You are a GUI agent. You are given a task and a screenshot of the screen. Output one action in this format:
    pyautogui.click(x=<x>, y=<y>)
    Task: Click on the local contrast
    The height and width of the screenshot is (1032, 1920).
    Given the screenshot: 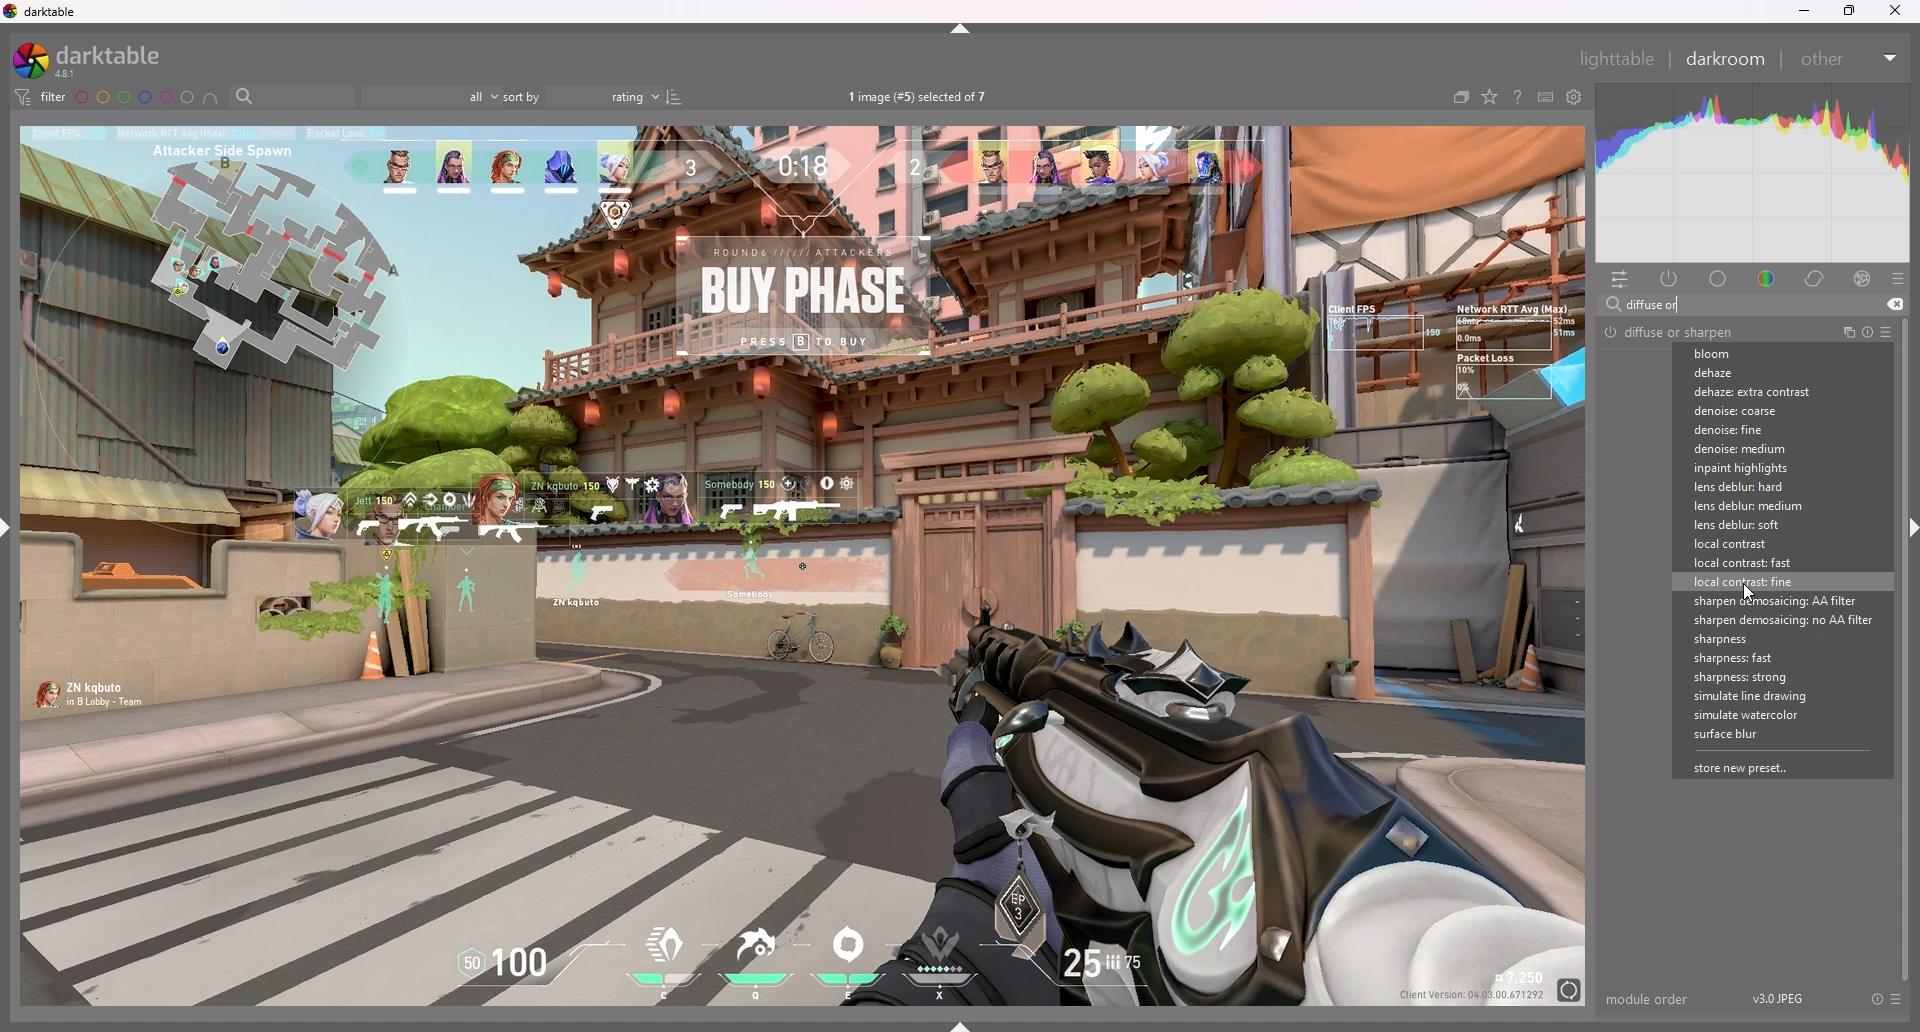 What is the action you would take?
    pyautogui.click(x=1758, y=543)
    